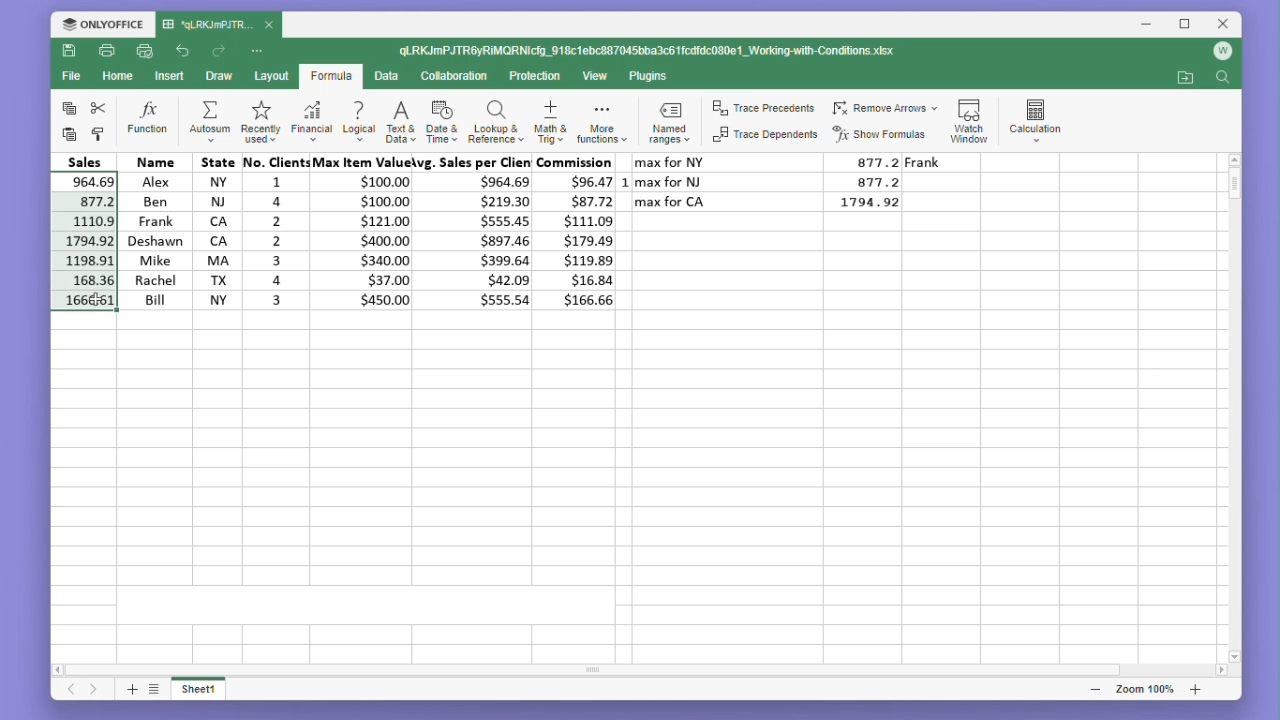  Describe the element at coordinates (1222, 671) in the screenshot. I see `scroll right` at that location.